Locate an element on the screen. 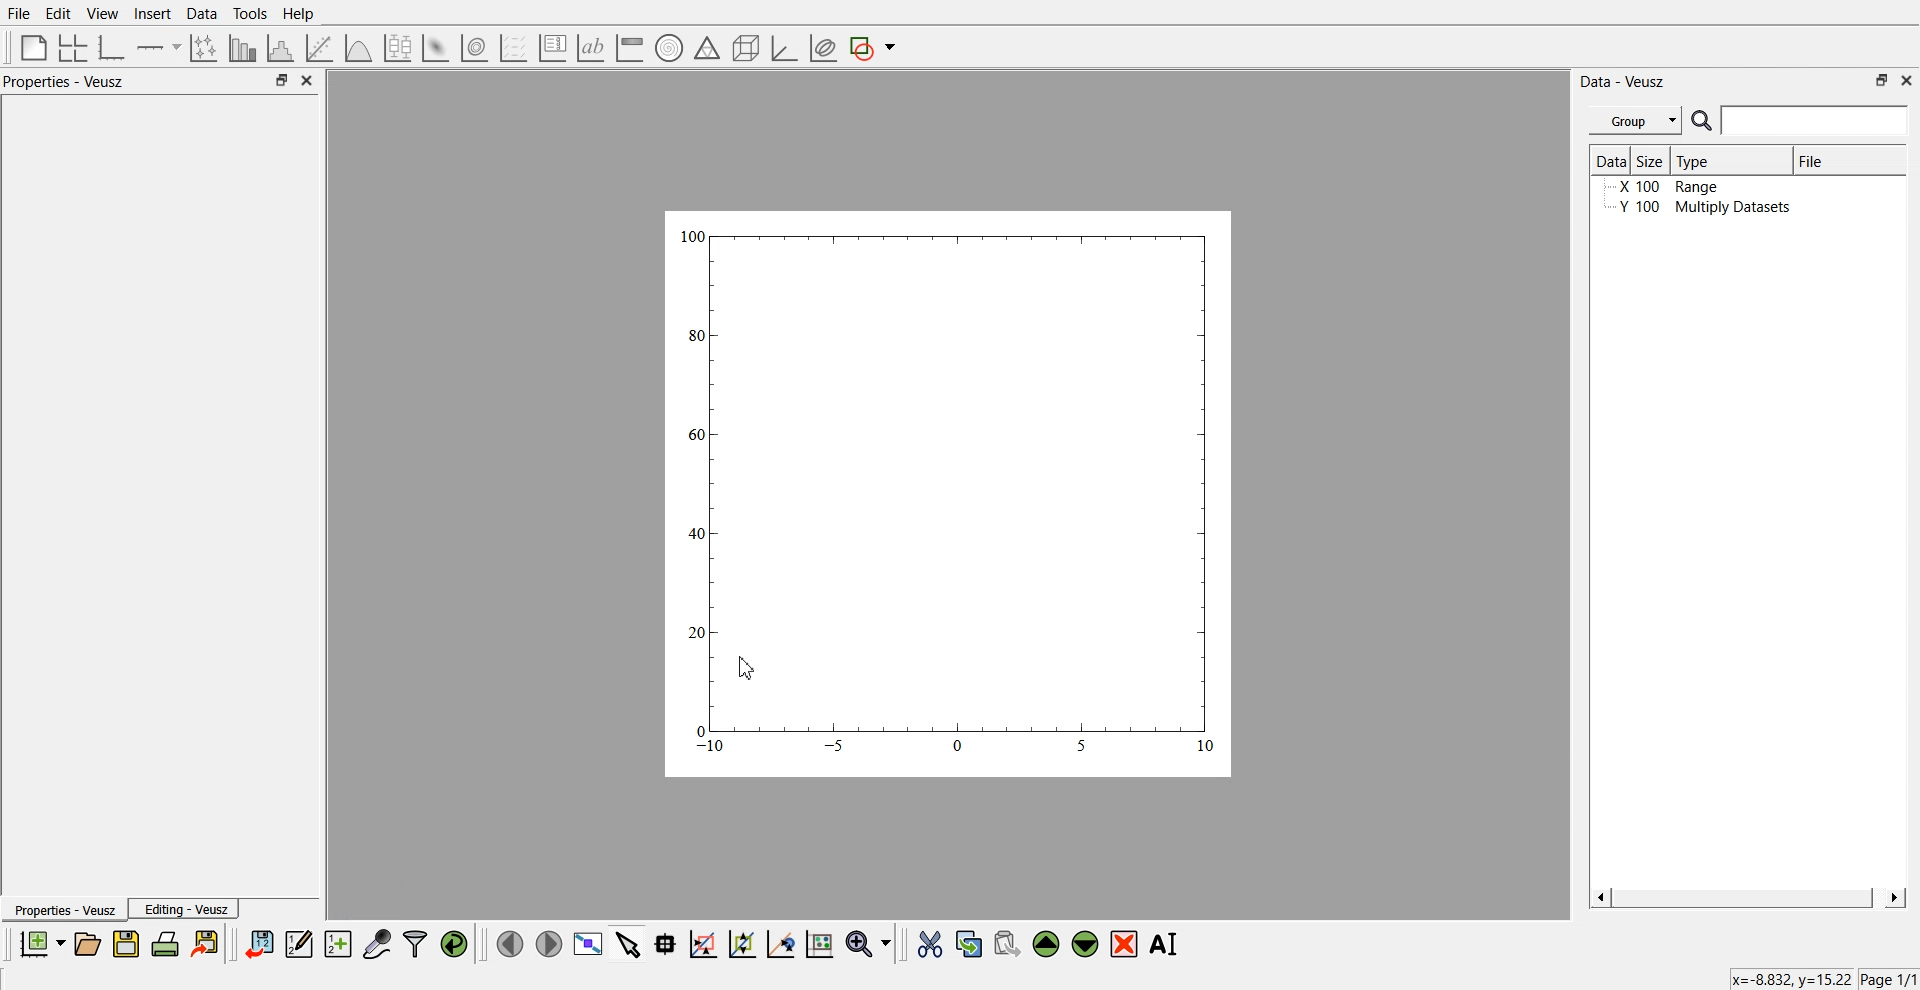 The height and width of the screenshot is (990, 1920). blank page is located at coordinates (29, 46).